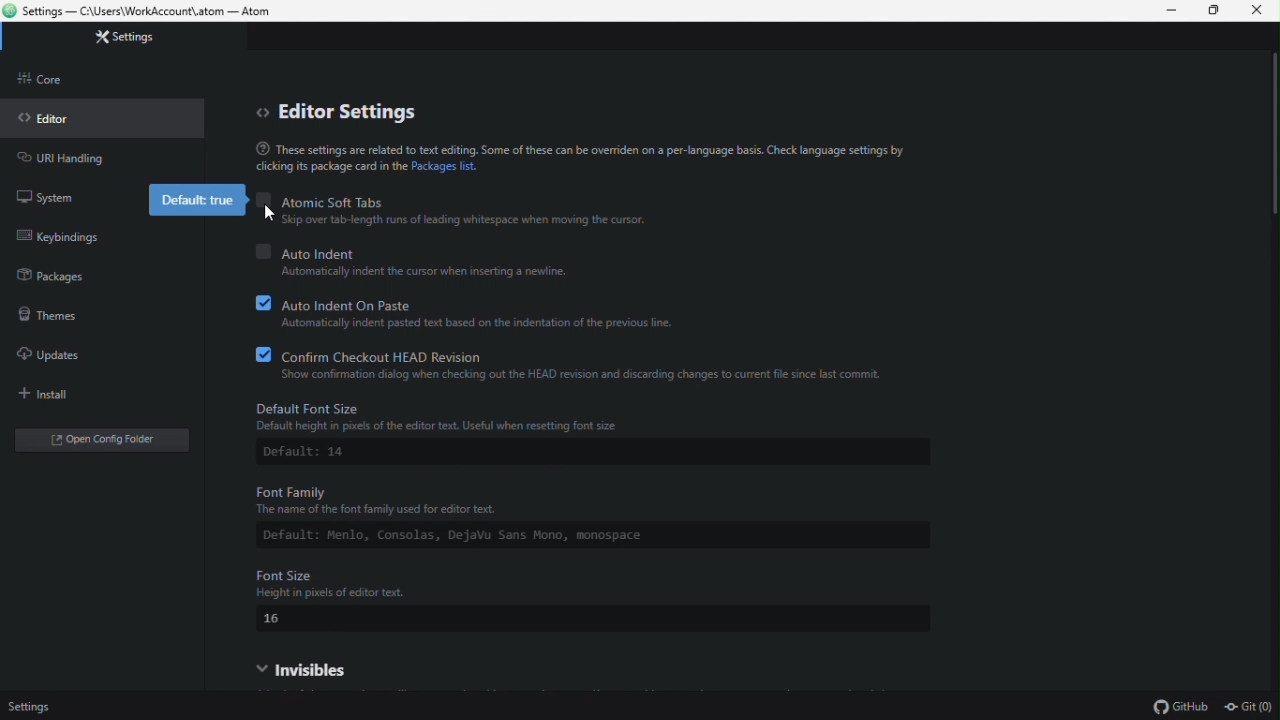 This screenshot has width=1280, height=720. I want to click on Default Font Size
Default height in pixels of the editor text. Useful when resetting font size, so click(464, 416).